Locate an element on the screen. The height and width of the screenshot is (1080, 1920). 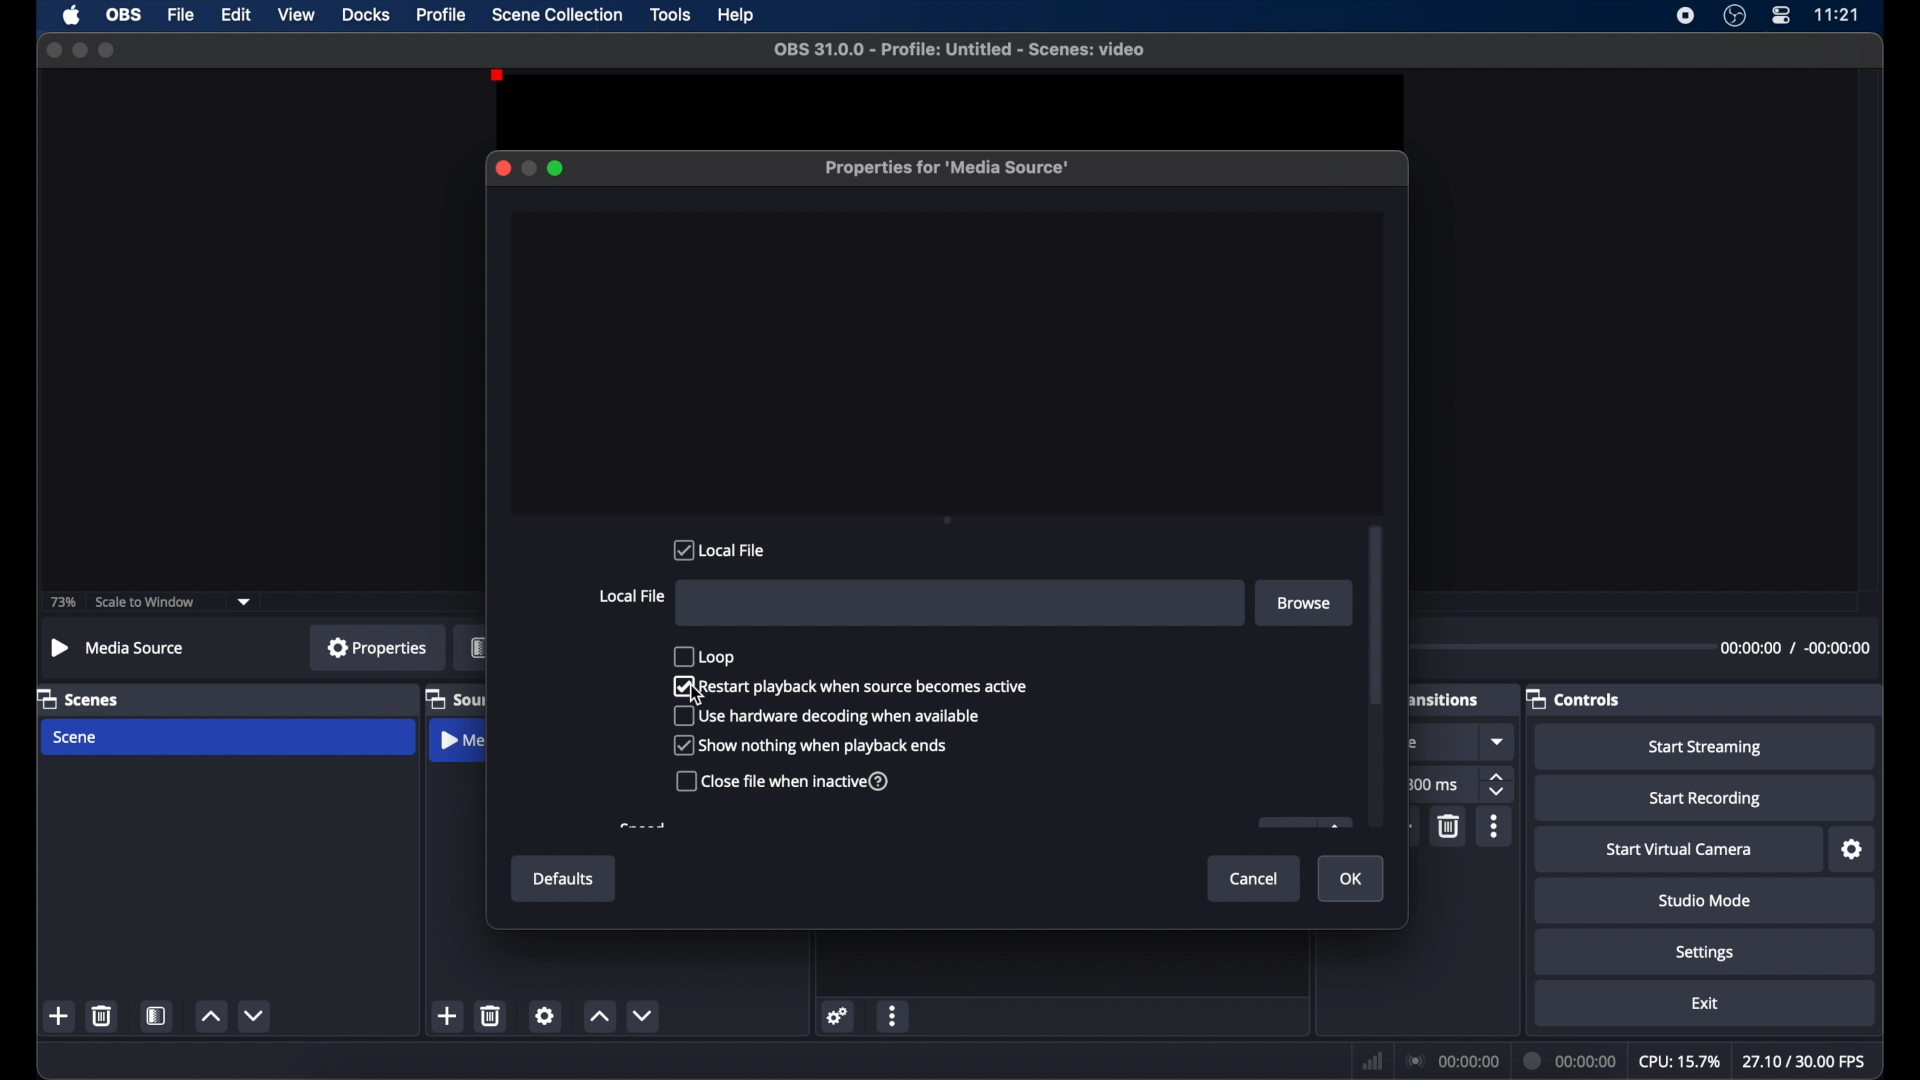
add is located at coordinates (448, 1016).